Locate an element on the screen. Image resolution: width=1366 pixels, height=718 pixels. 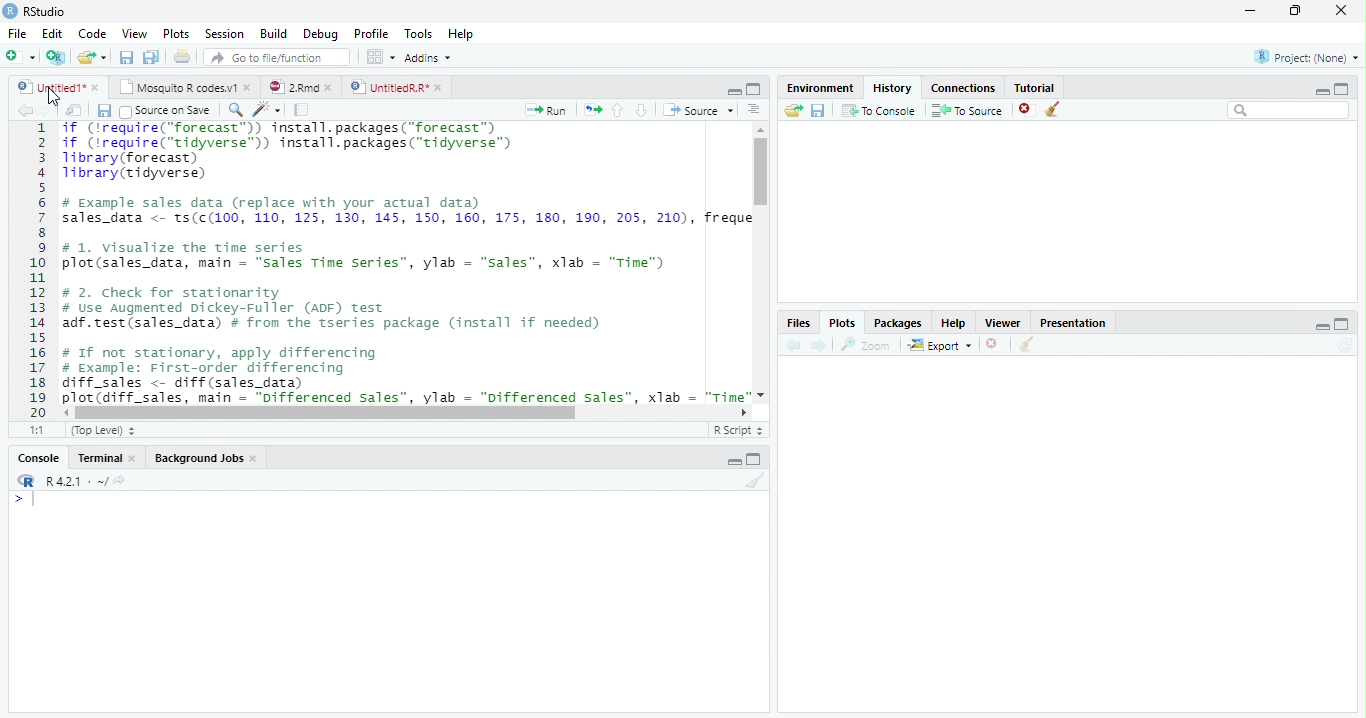
Debug is located at coordinates (321, 33).